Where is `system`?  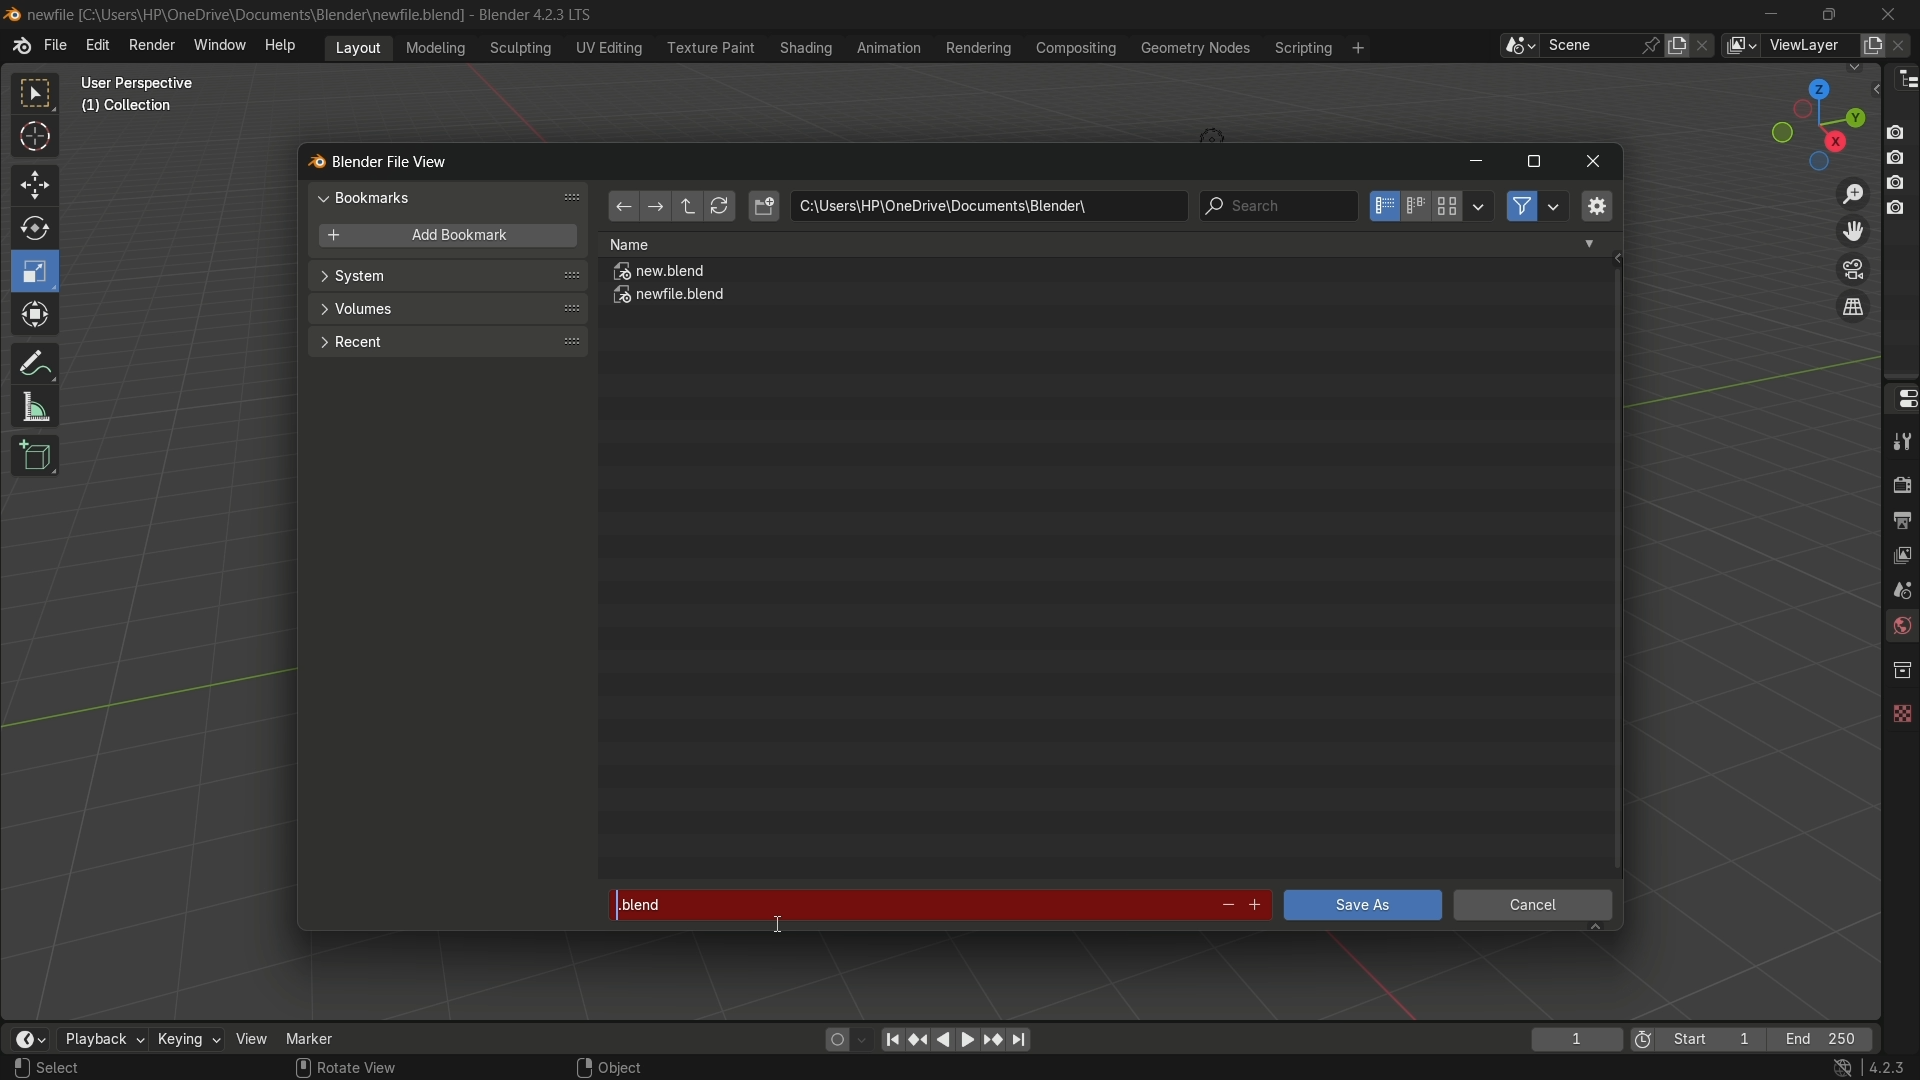 system is located at coordinates (448, 278).